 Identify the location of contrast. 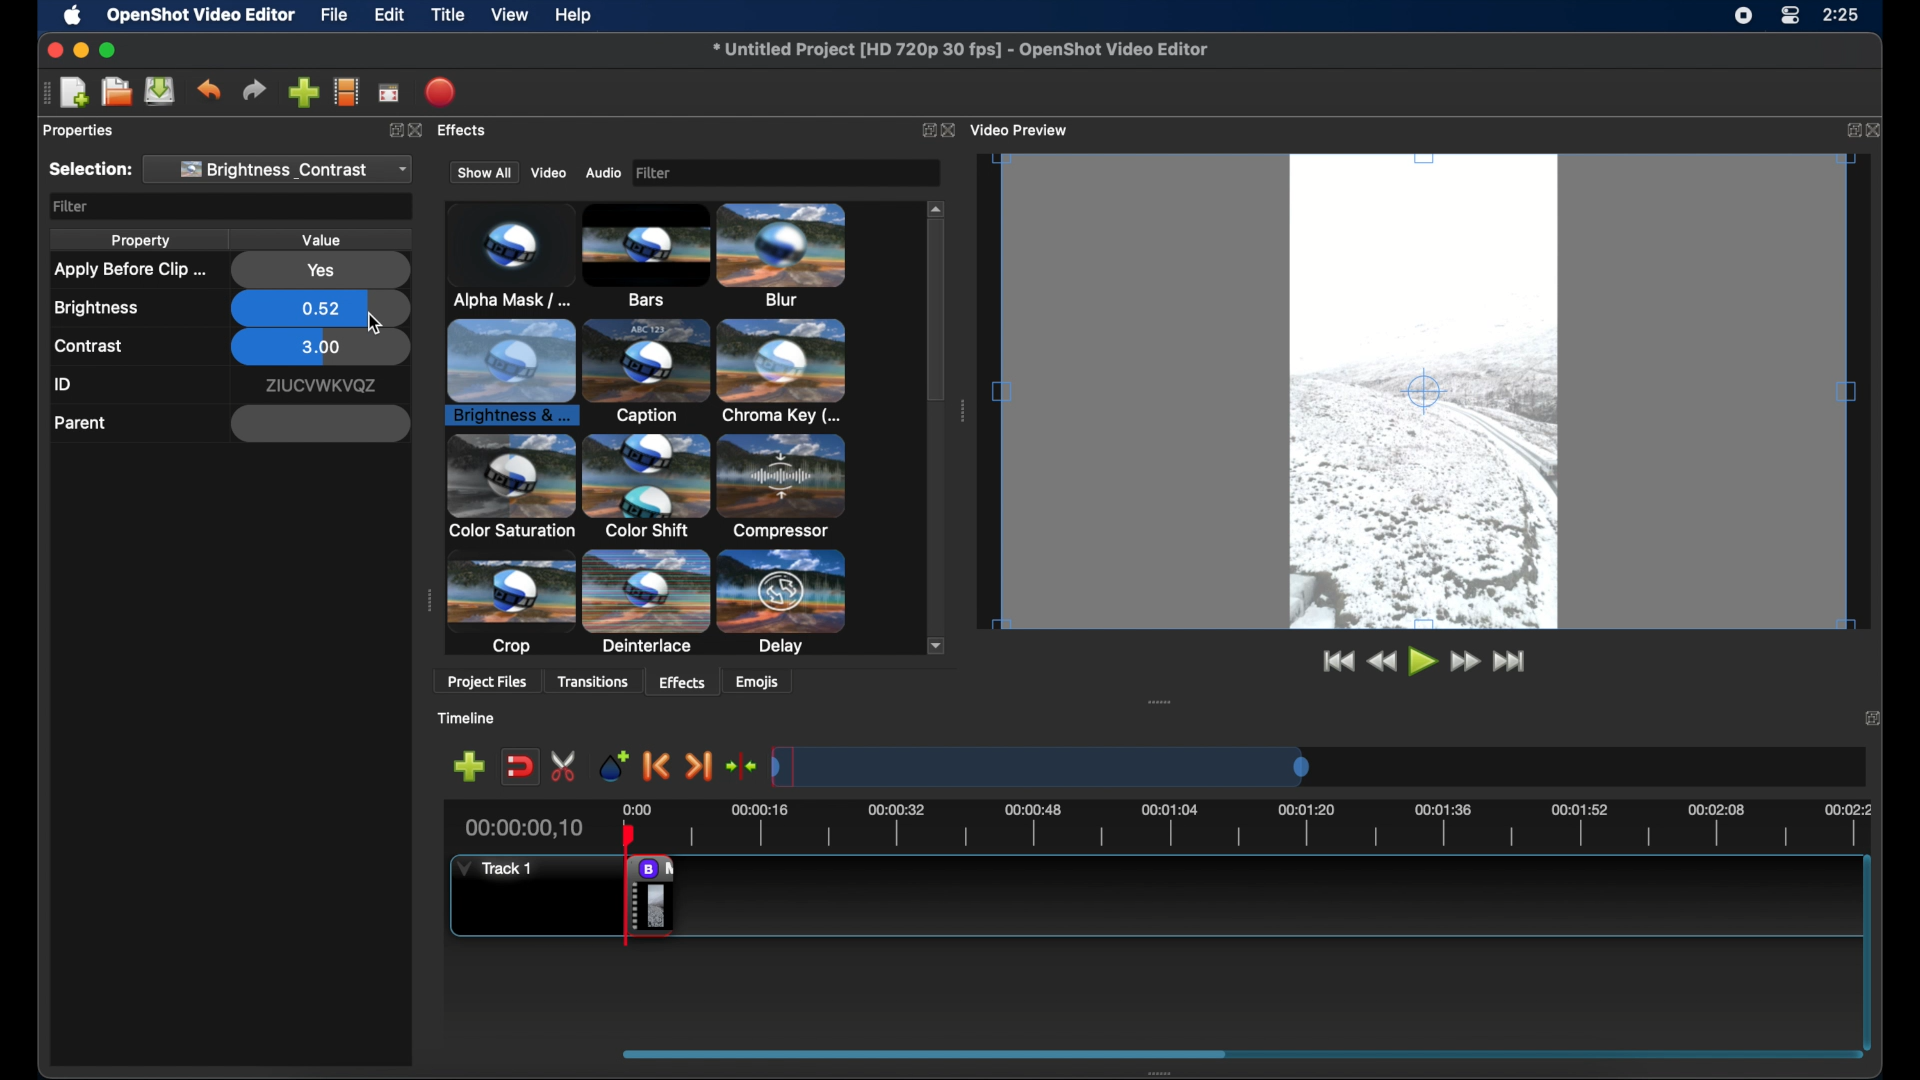
(89, 347).